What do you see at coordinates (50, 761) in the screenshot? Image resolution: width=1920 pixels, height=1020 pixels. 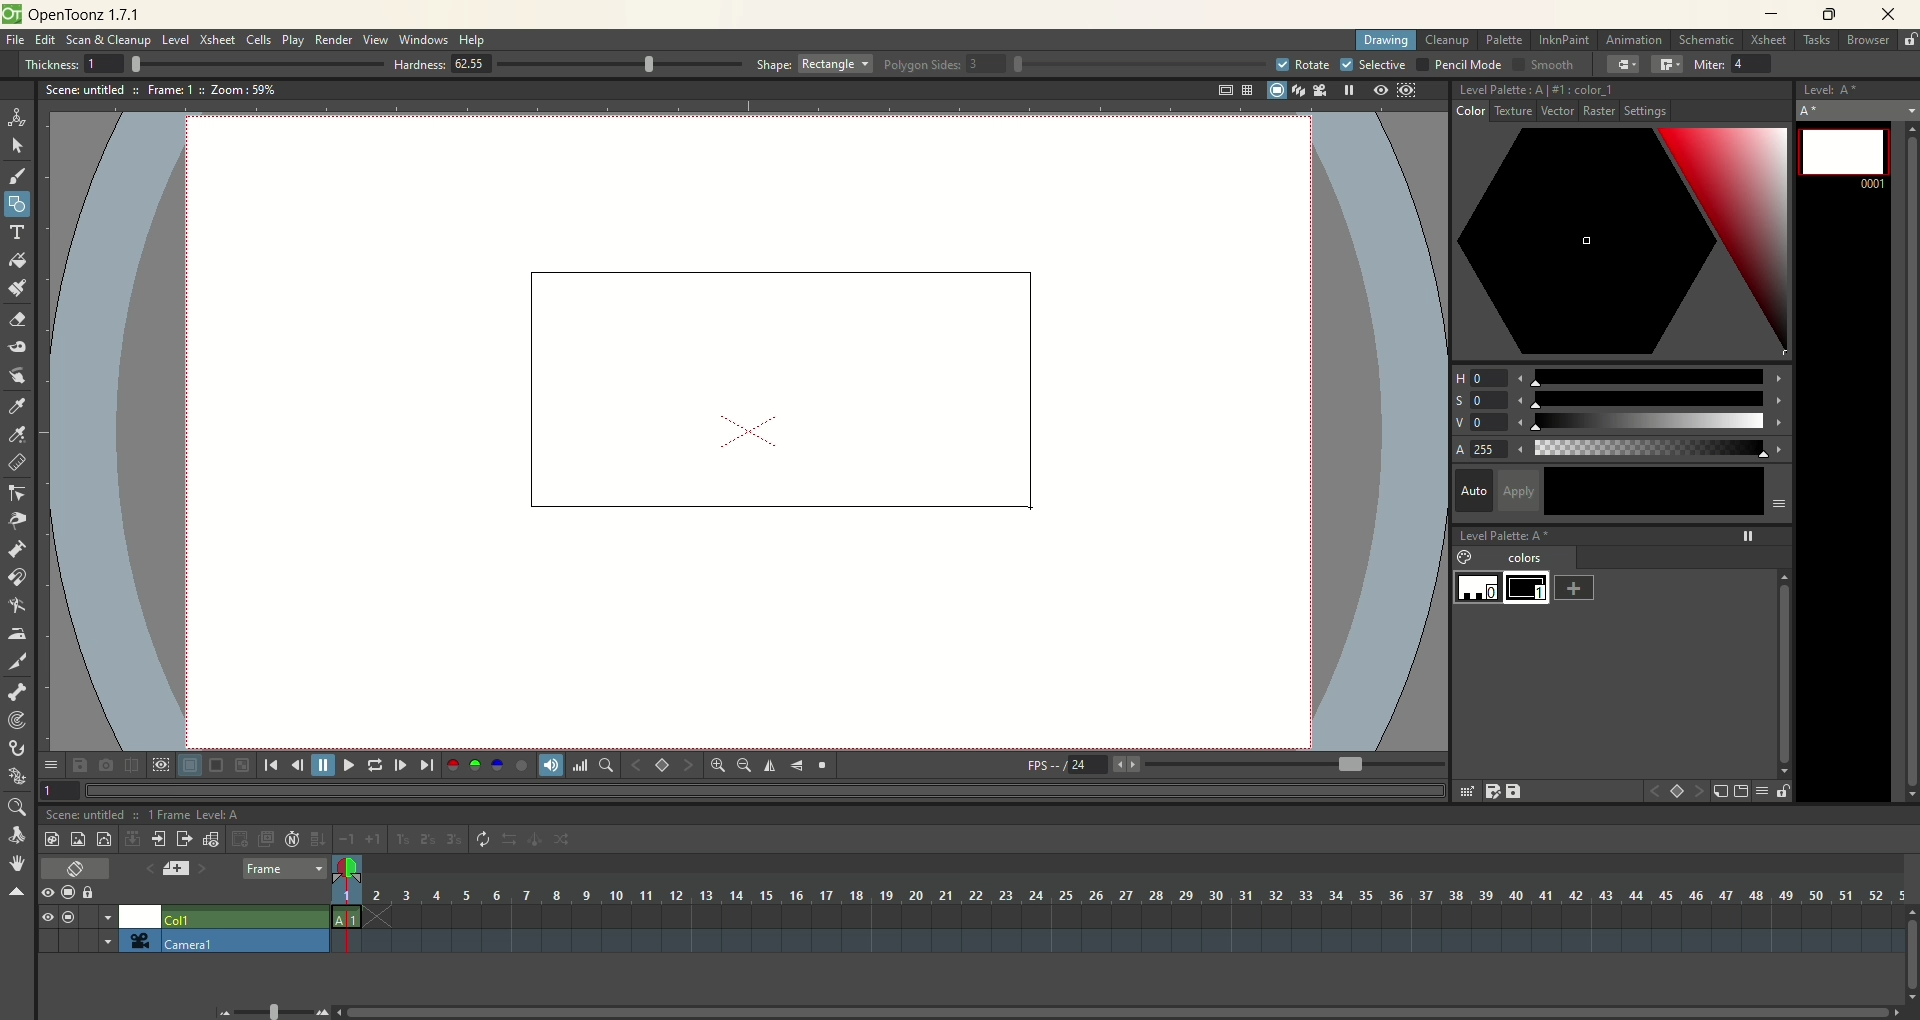 I see `options` at bounding box center [50, 761].